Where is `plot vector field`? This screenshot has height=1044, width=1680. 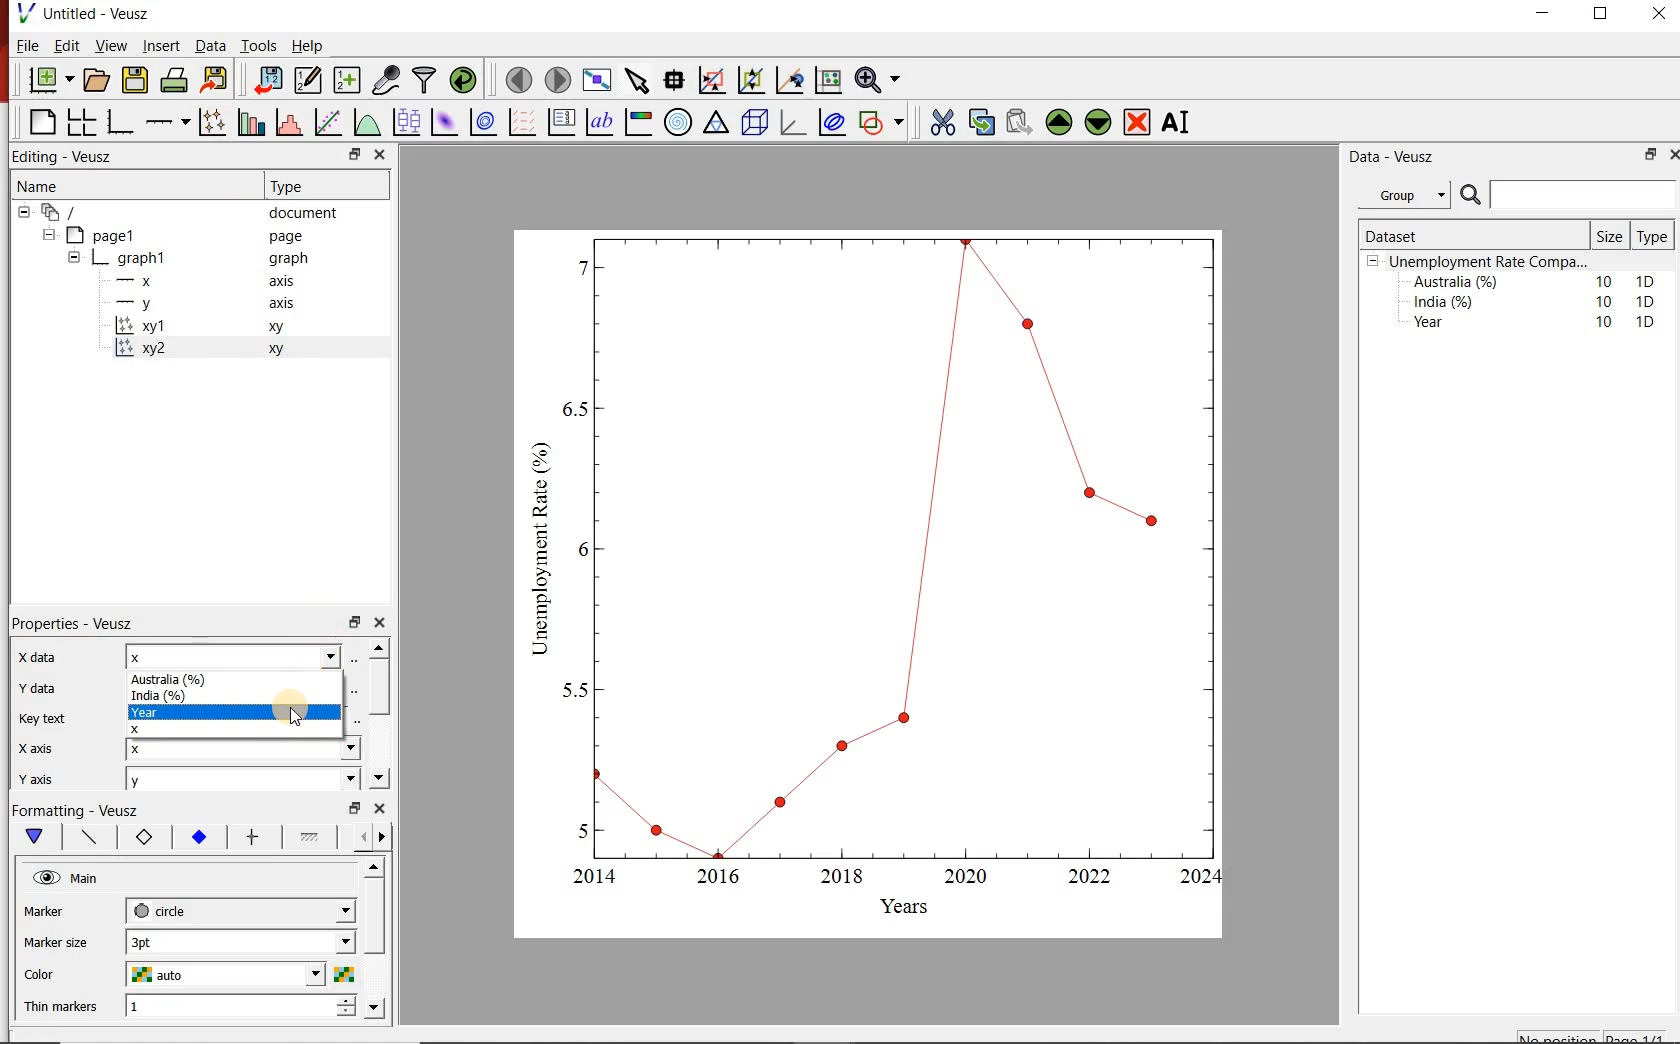
plot vector field is located at coordinates (521, 122).